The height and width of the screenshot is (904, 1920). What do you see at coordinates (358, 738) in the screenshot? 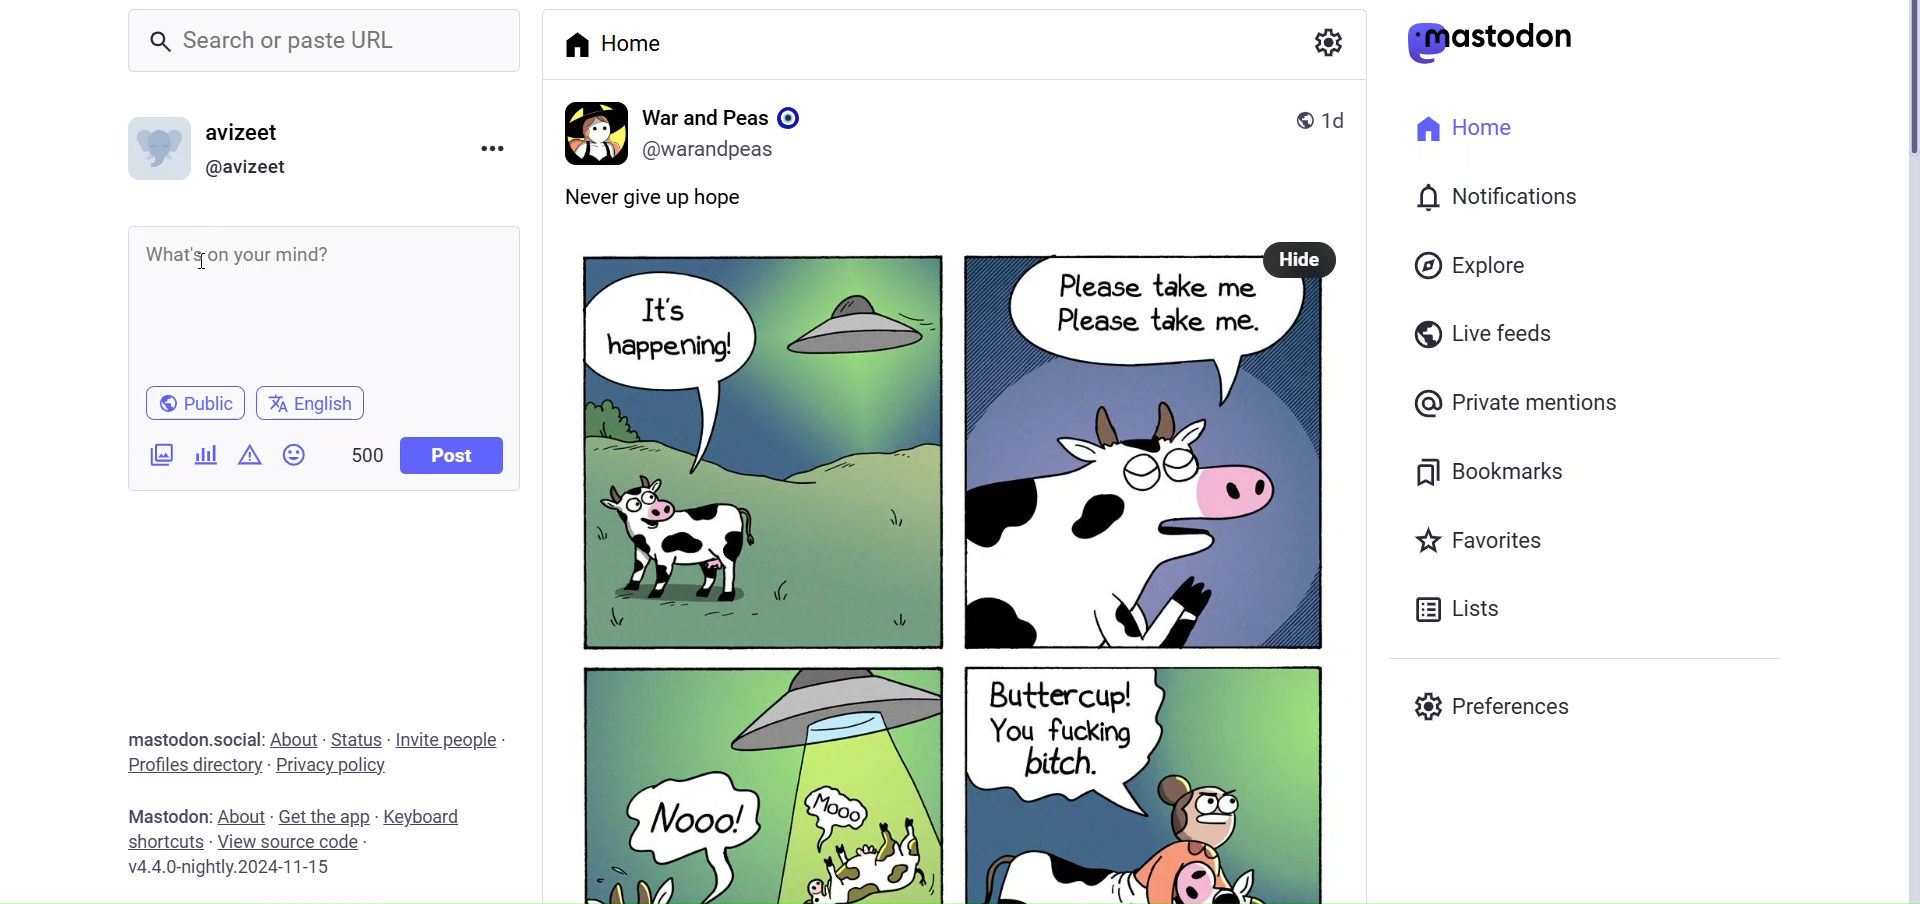
I see `Status` at bounding box center [358, 738].